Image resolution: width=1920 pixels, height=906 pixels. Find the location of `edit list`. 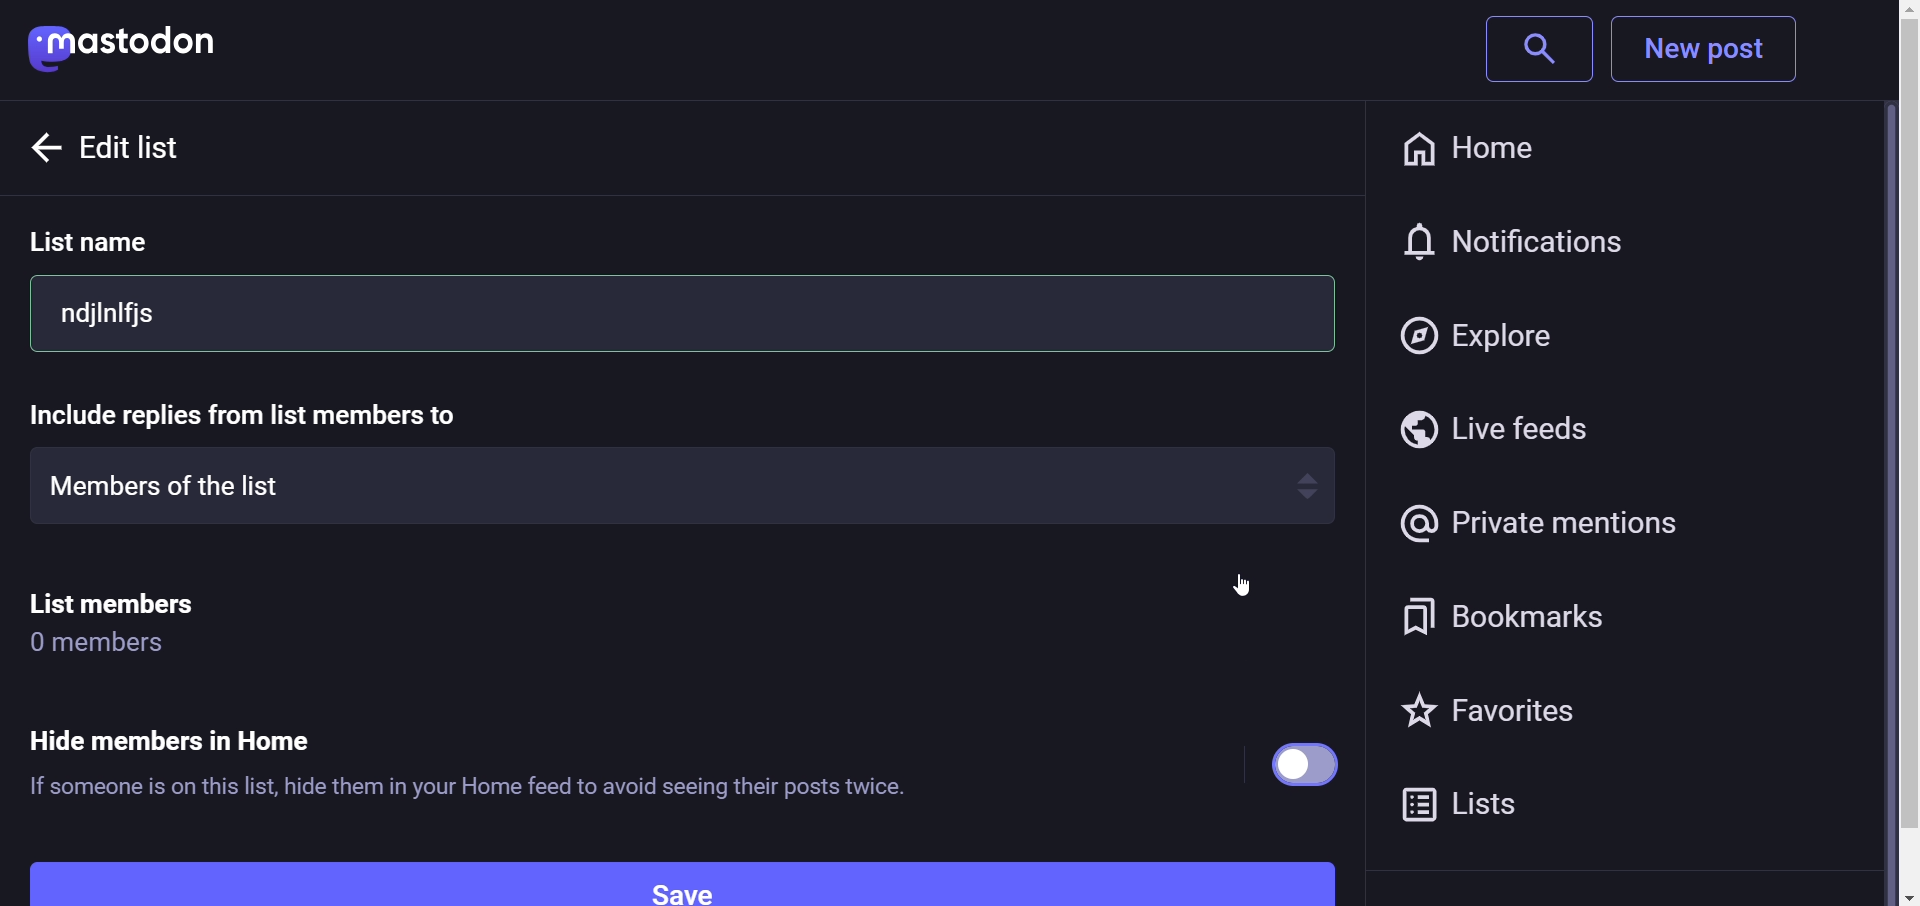

edit list is located at coordinates (193, 149).